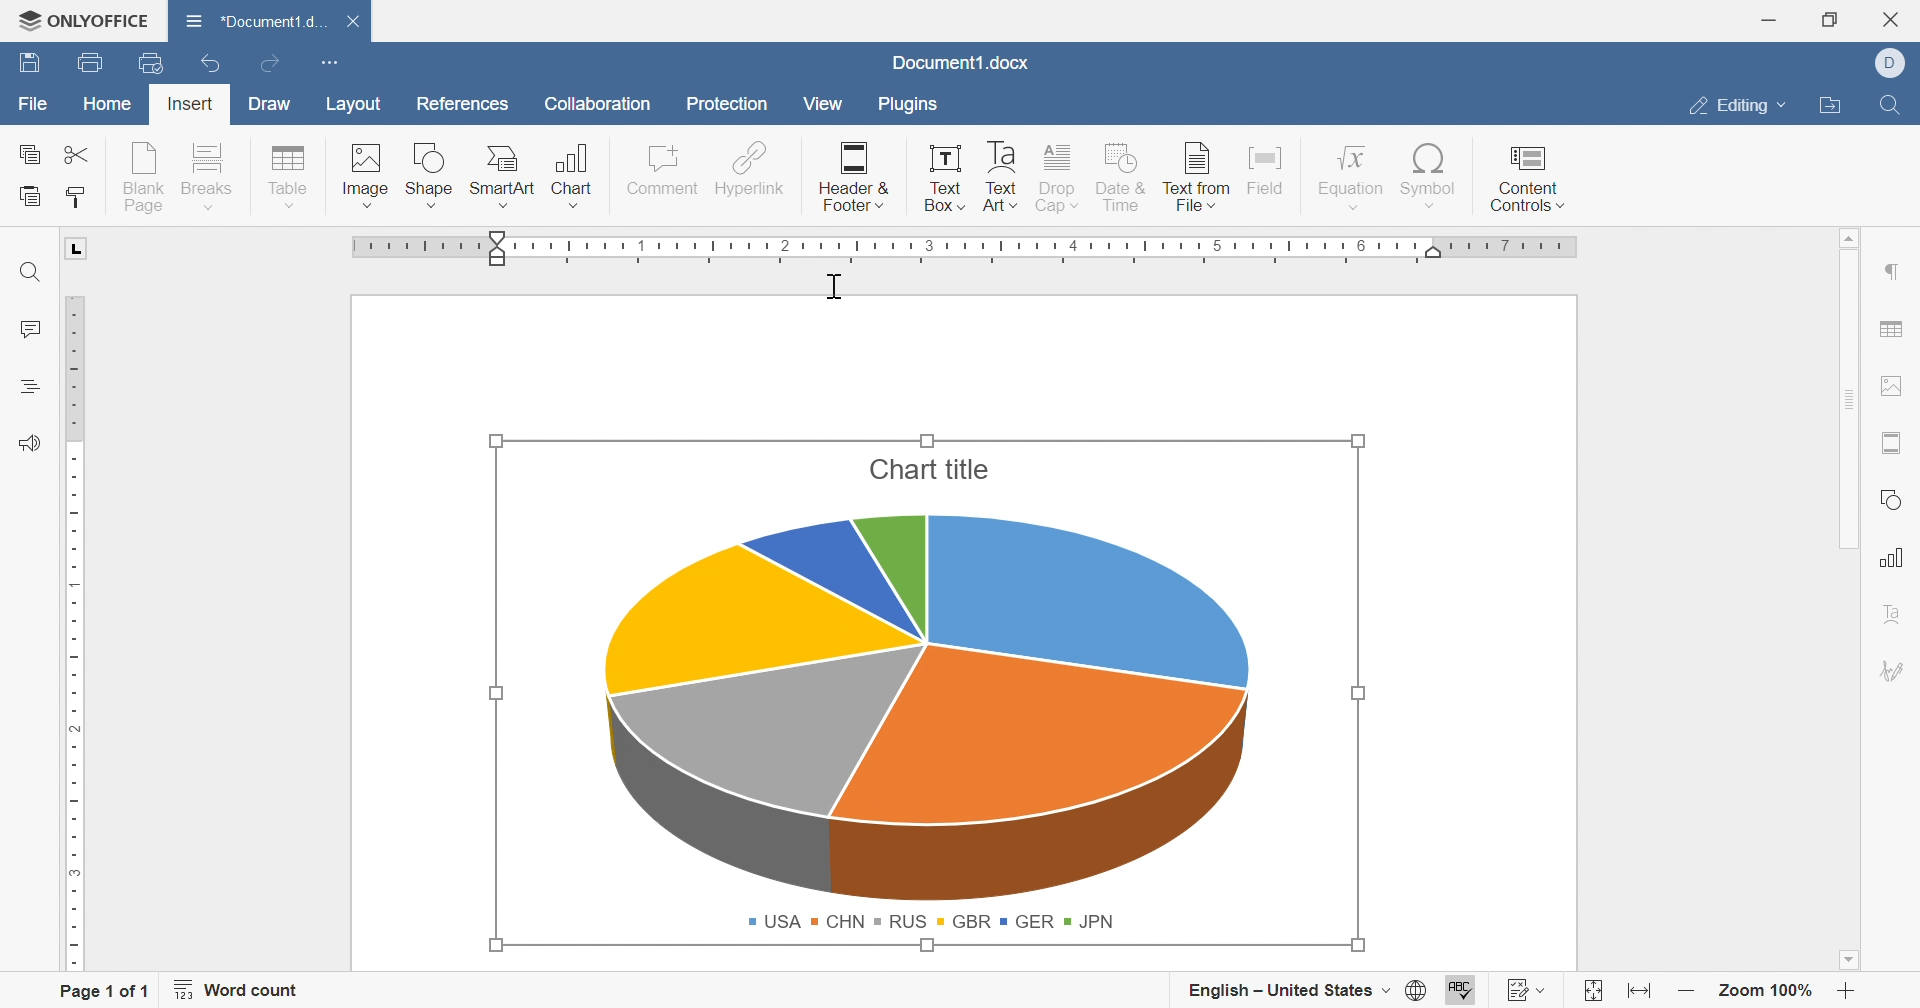 This screenshot has width=1920, height=1008. What do you see at coordinates (1348, 176) in the screenshot?
I see `Equation` at bounding box center [1348, 176].